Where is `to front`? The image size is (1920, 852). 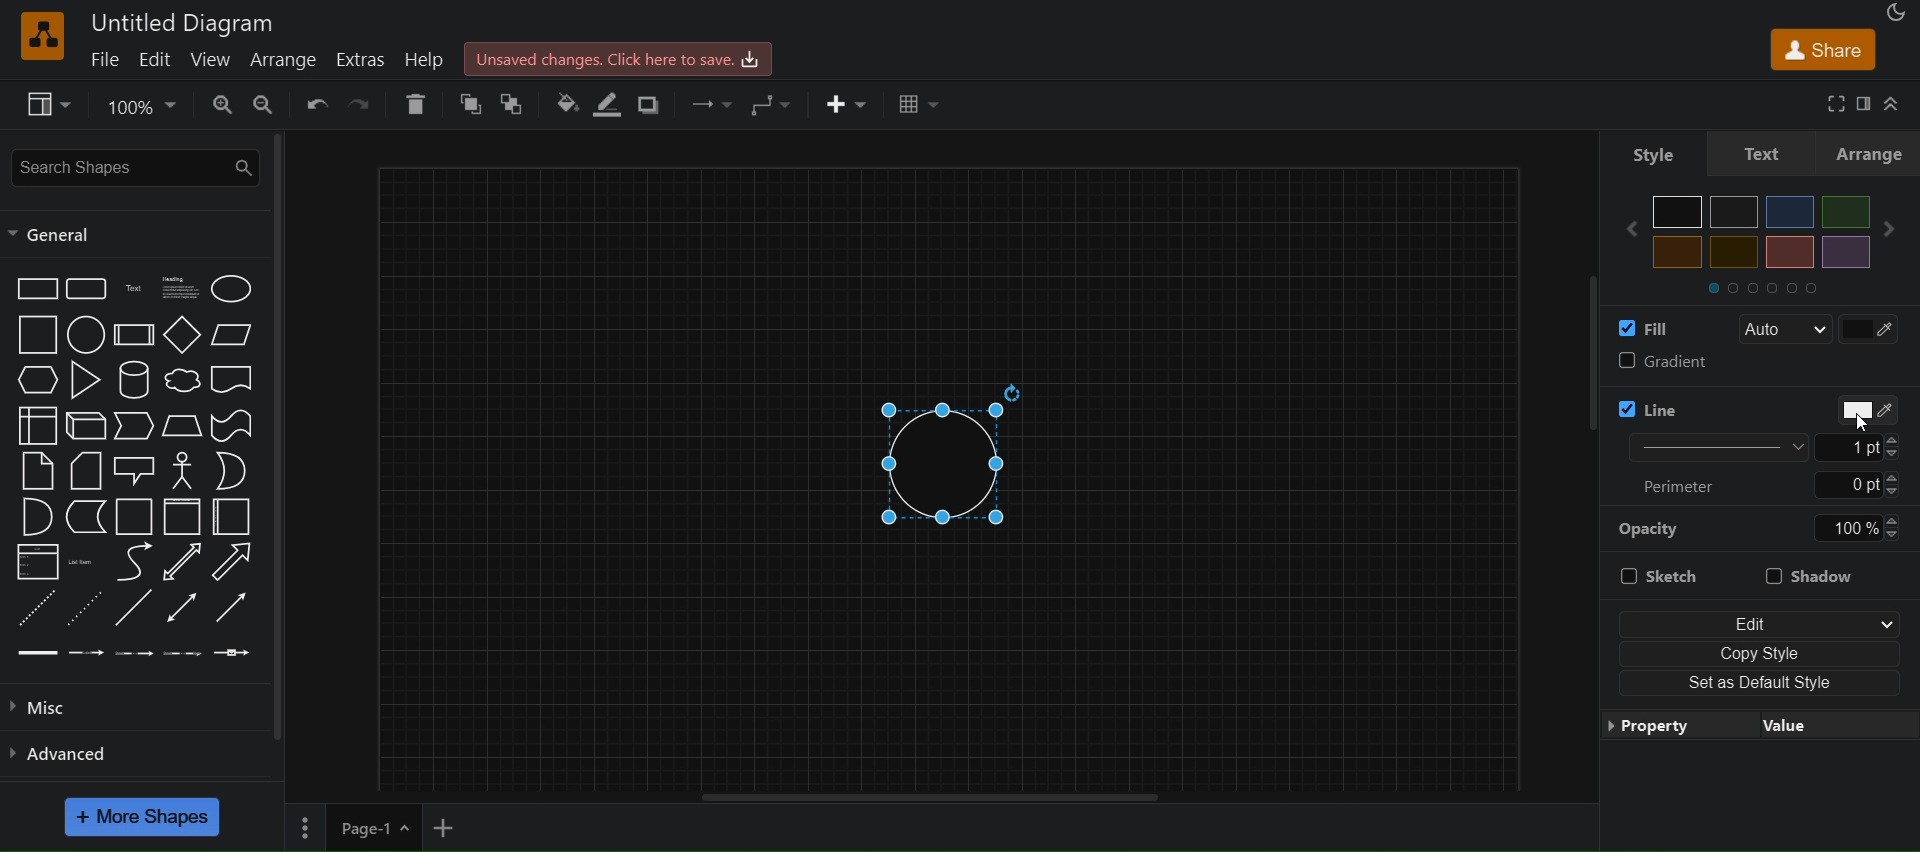 to front is located at coordinates (471, 105).